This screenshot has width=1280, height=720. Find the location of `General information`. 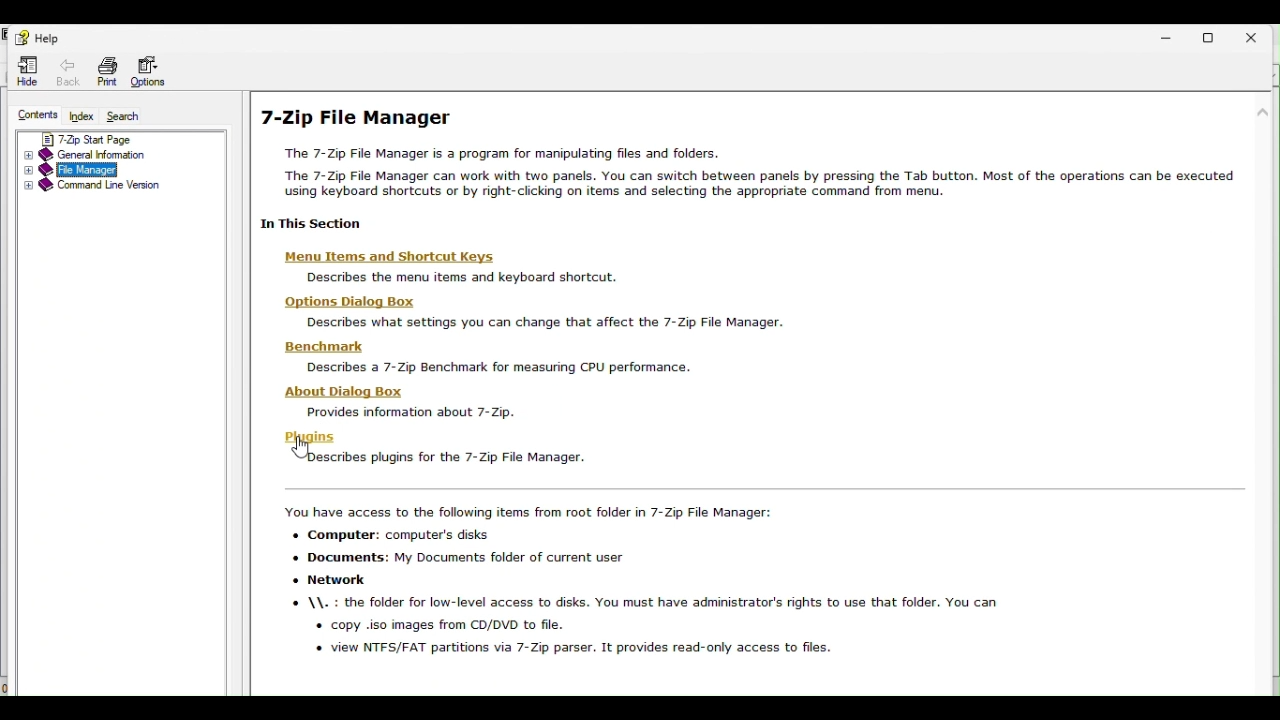

General information is located at coordinates (119, 154).